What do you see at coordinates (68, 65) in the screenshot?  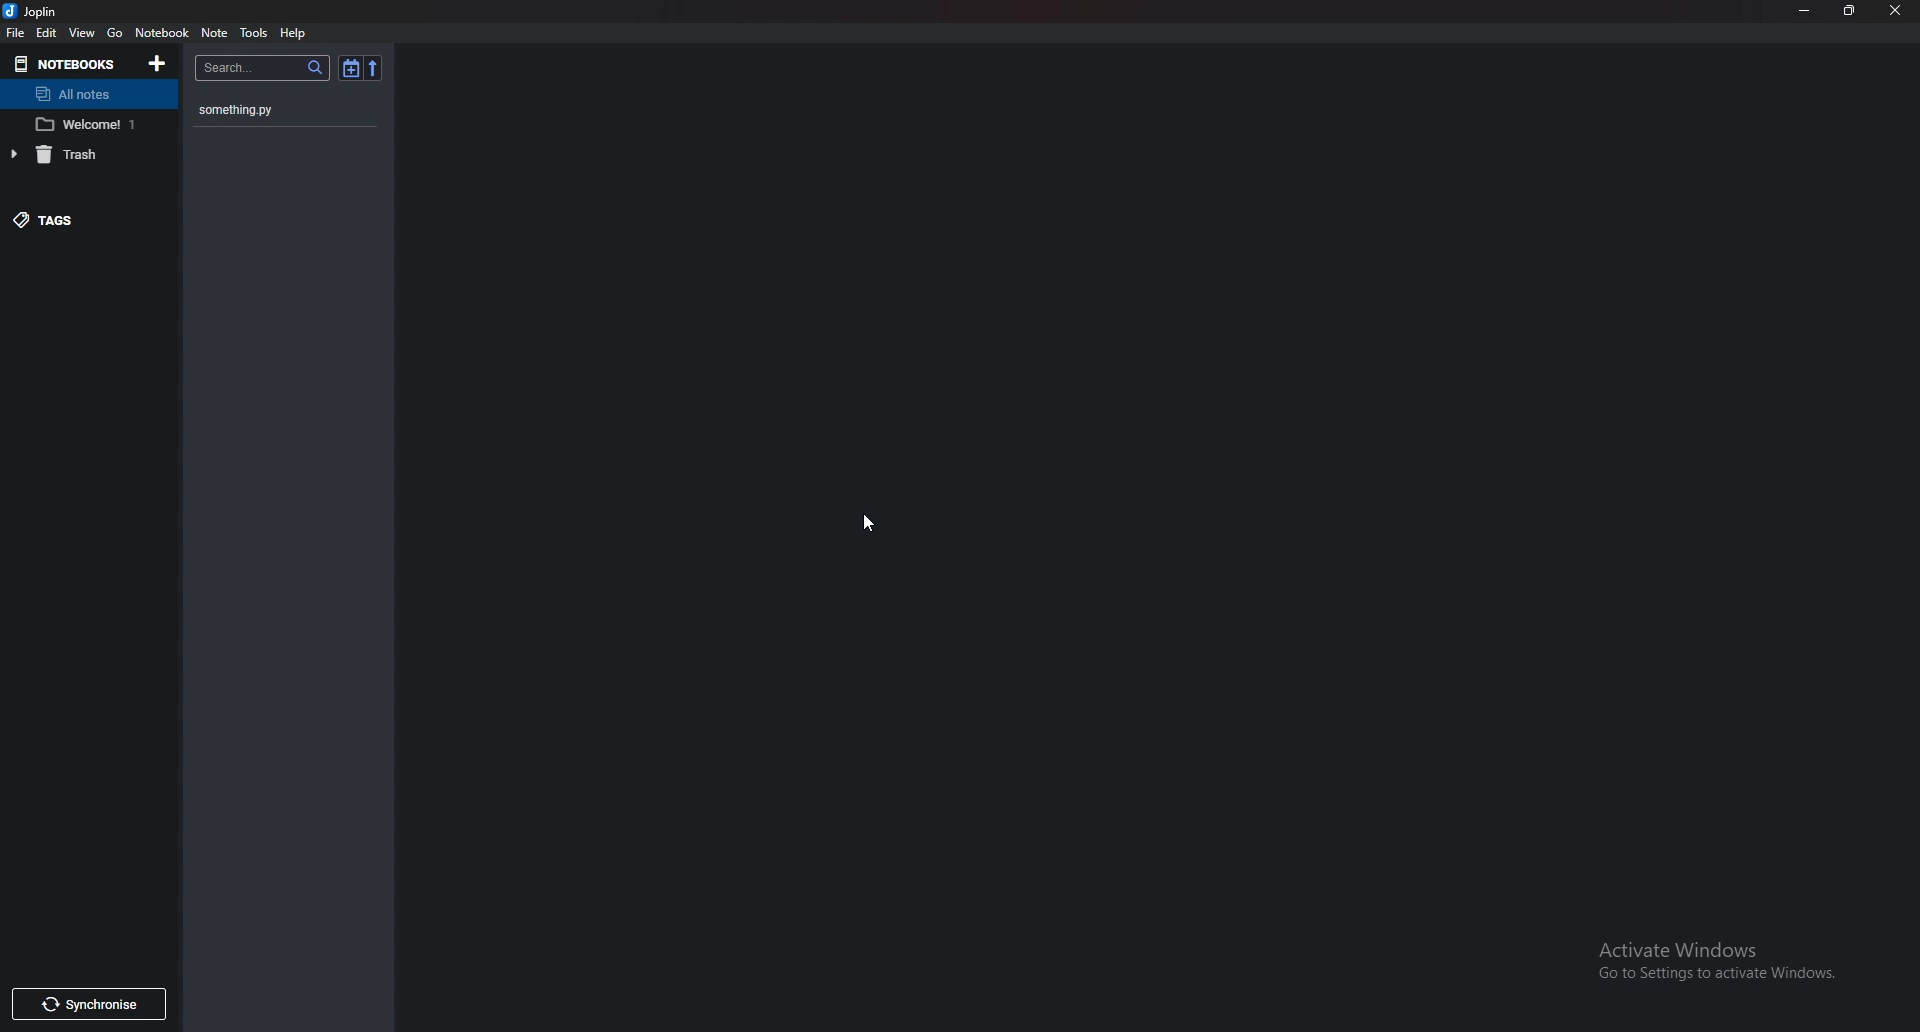 I see `Notebooks` at bounding box center [68, 65].